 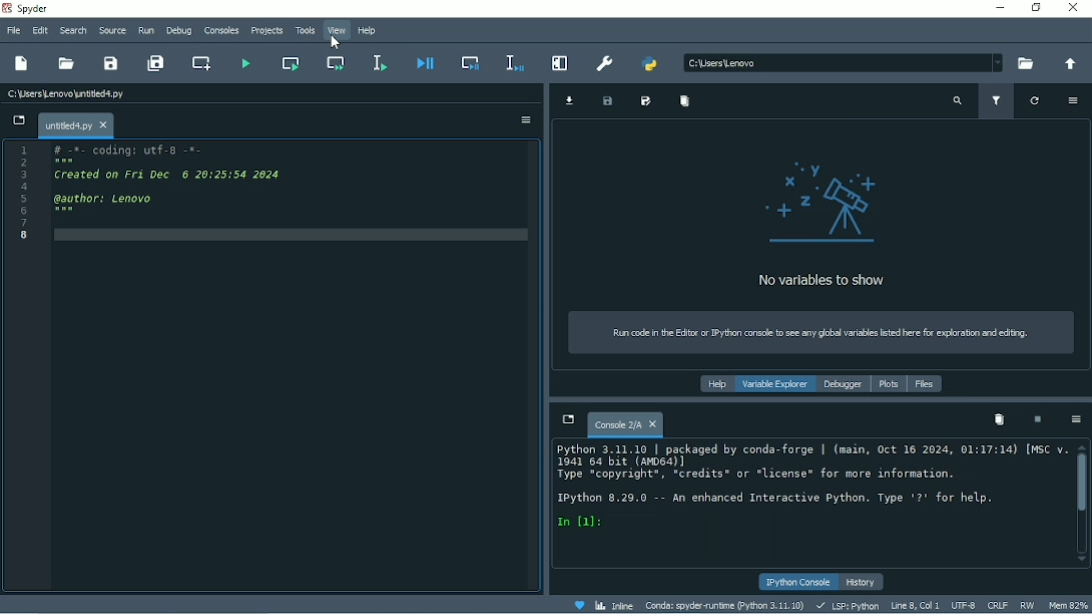 What do you see at coordinates (1038, 419) in the screenshot?
I see `Interrupt kernel` at bounding box center [1038, 419].